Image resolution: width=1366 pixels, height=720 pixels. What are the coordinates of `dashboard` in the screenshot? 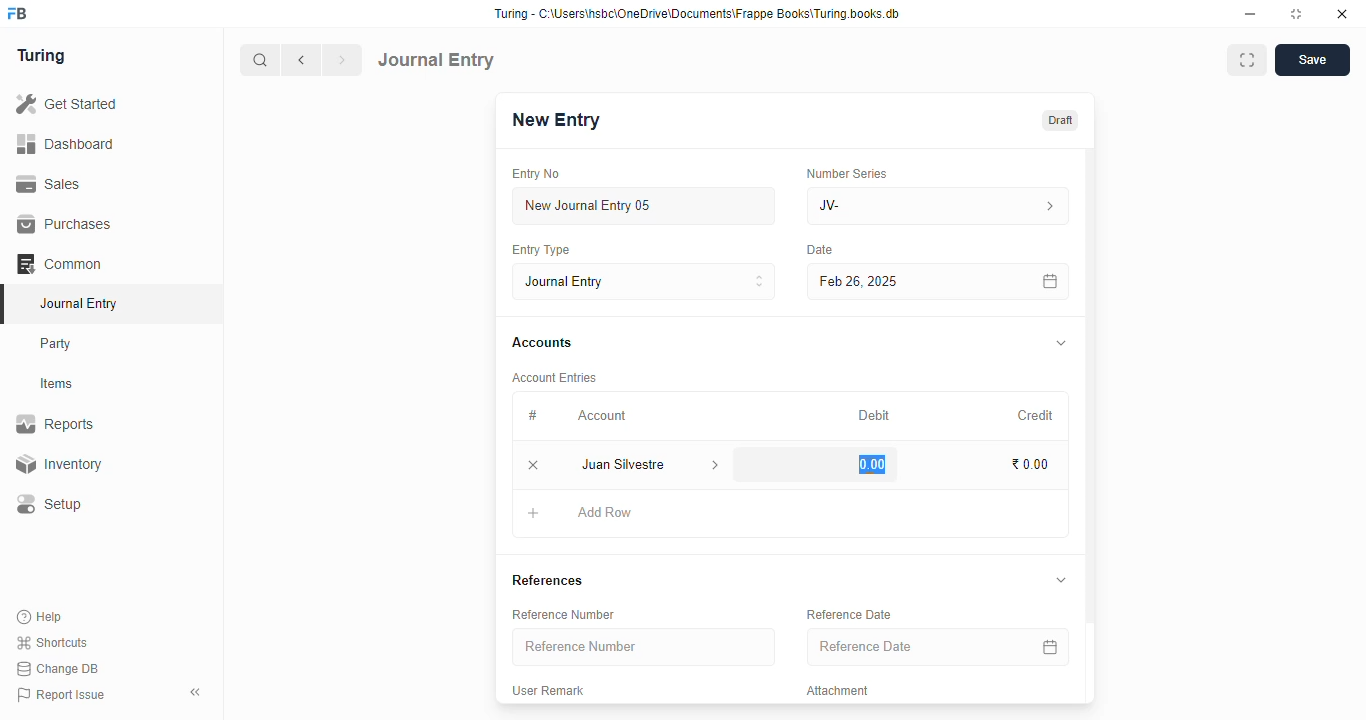 It's located at (66, 143).